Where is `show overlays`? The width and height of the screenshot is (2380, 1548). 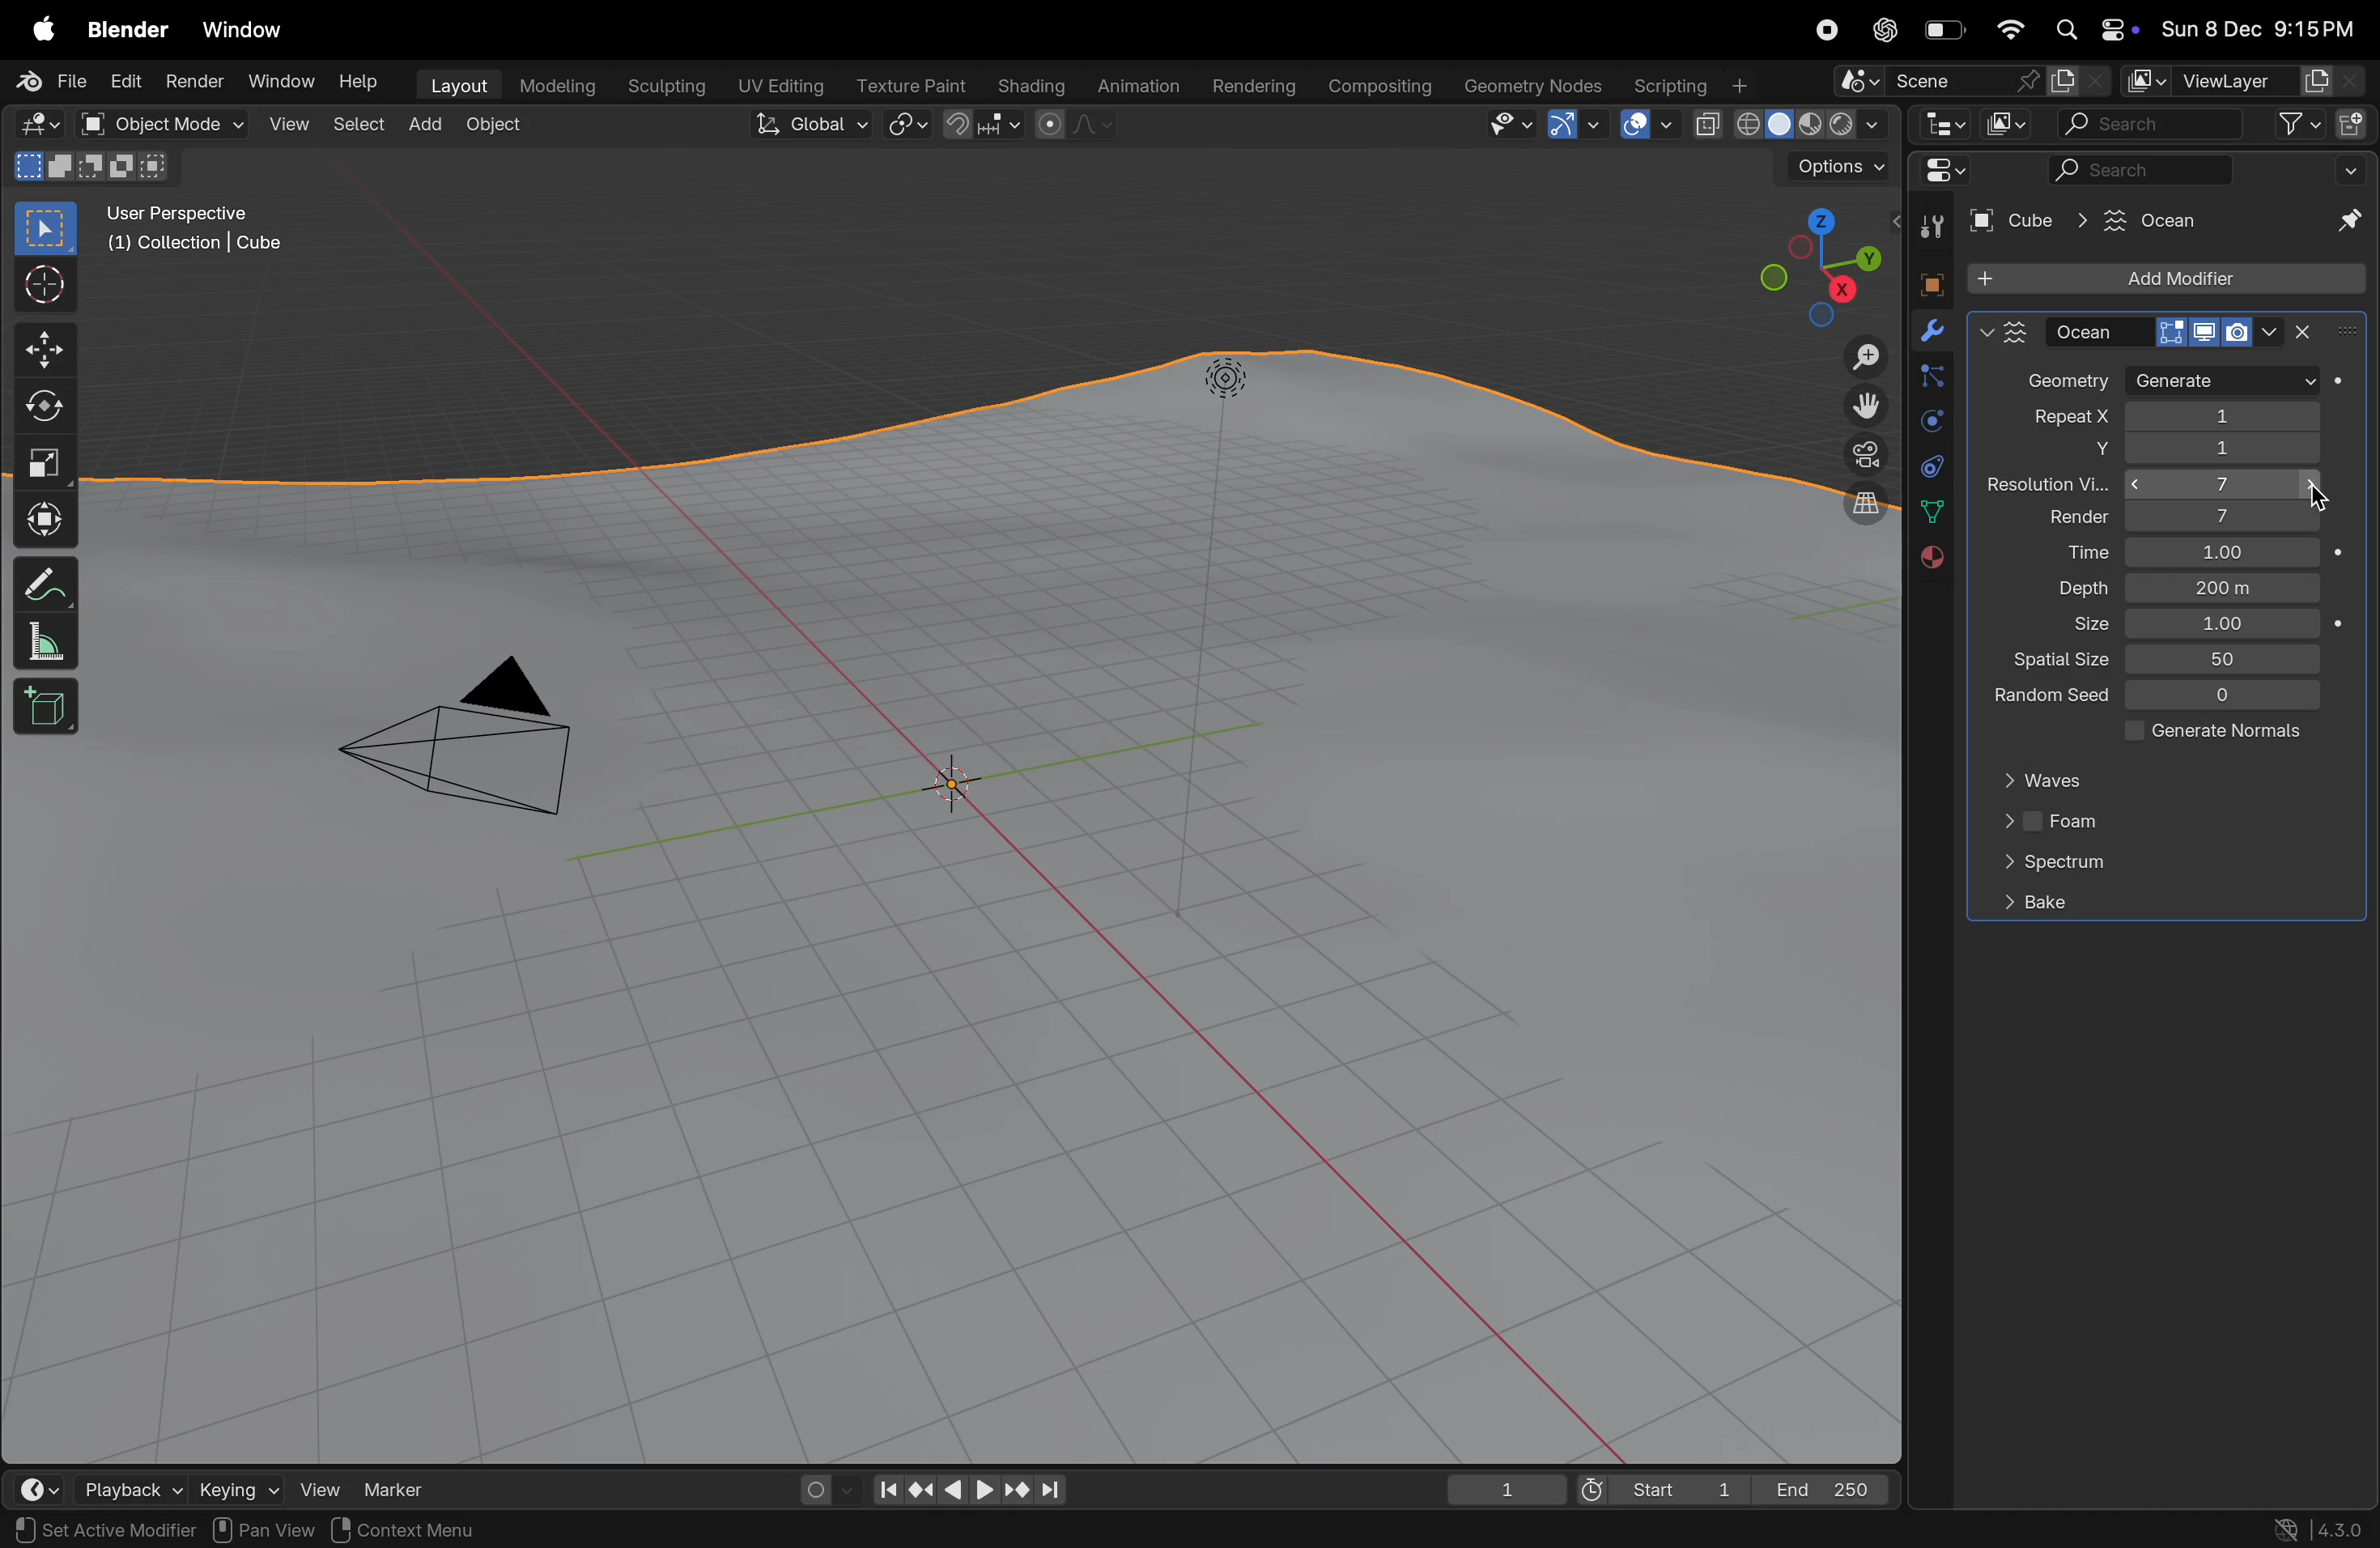
show overlays is located at coordinates (1647, 124).